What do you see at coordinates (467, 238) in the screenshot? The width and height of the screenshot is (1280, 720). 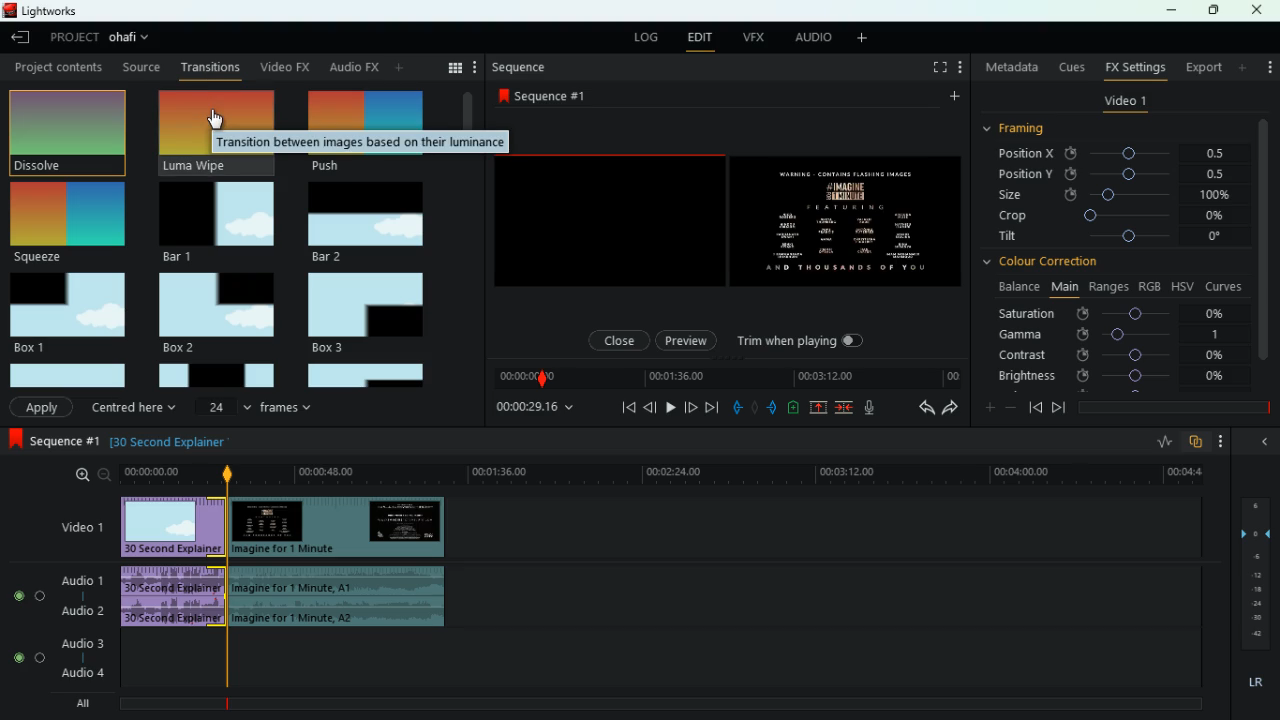 I see `vertical scroll bar` at bounding box center [467, 238].